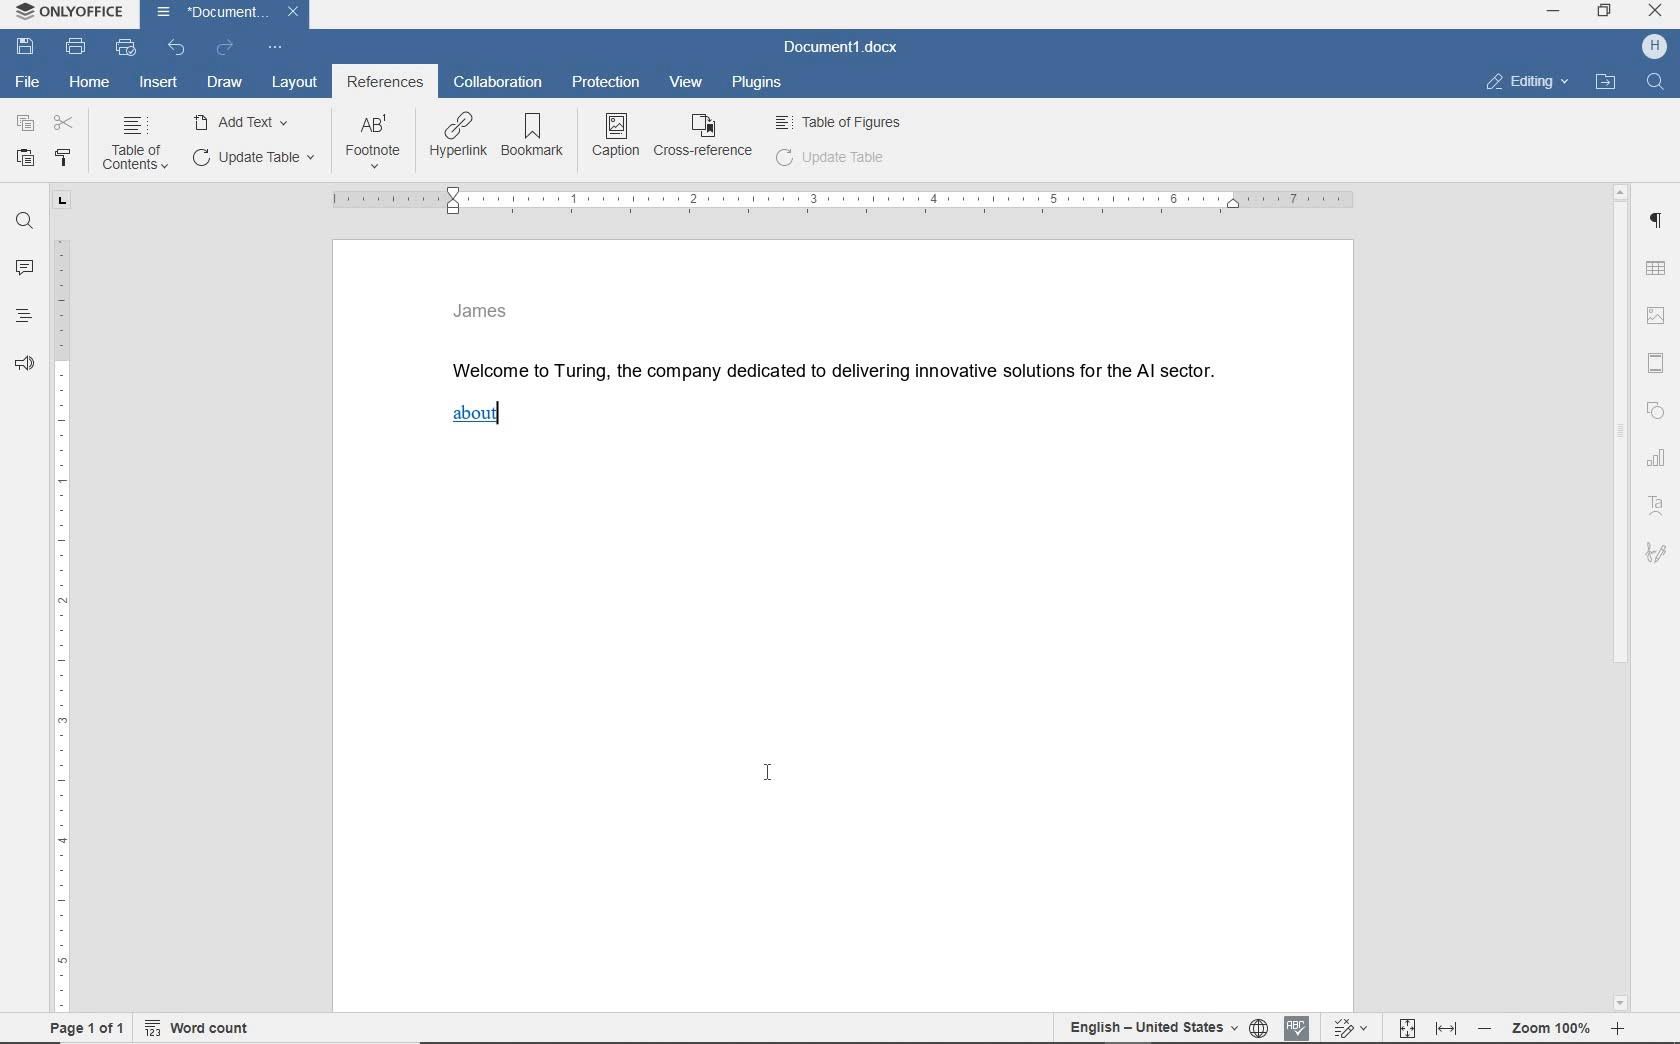 The height and width of the screenshot is (1044, 1680). I want to click on Editing, so click(1536, 80).